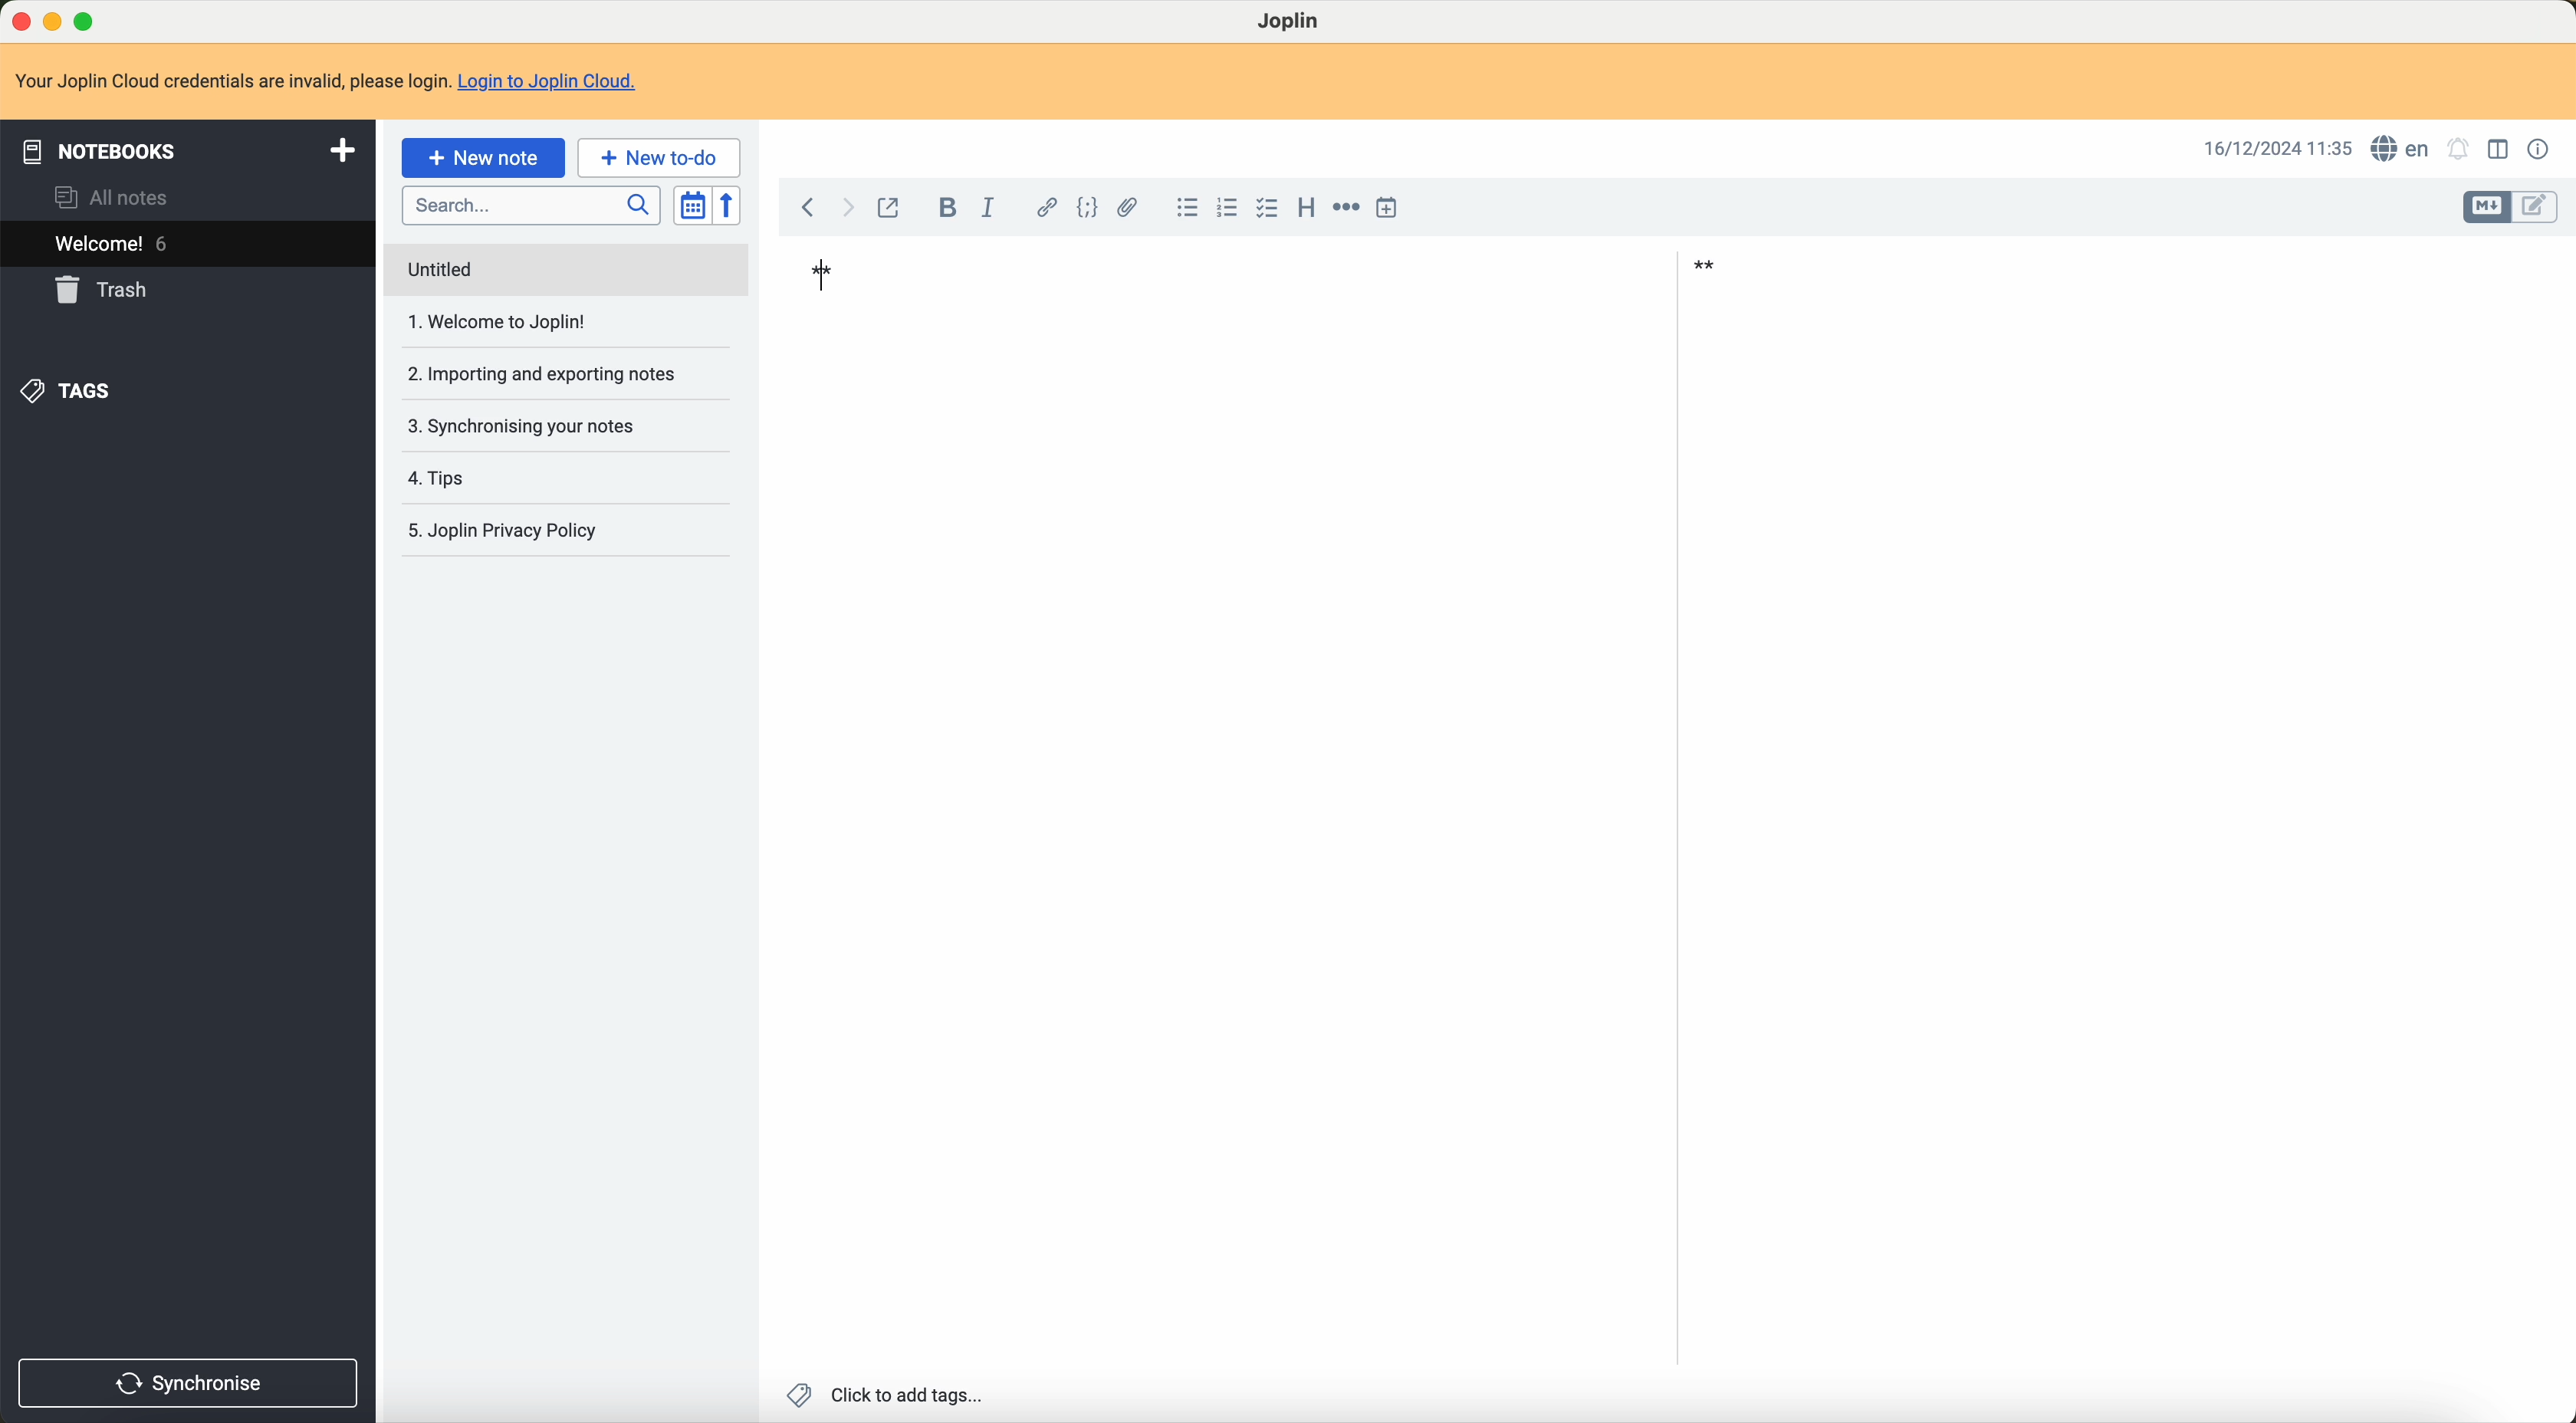 The image size is (2576, 1423). I want to click on hyperlink, so click(1043, 205).